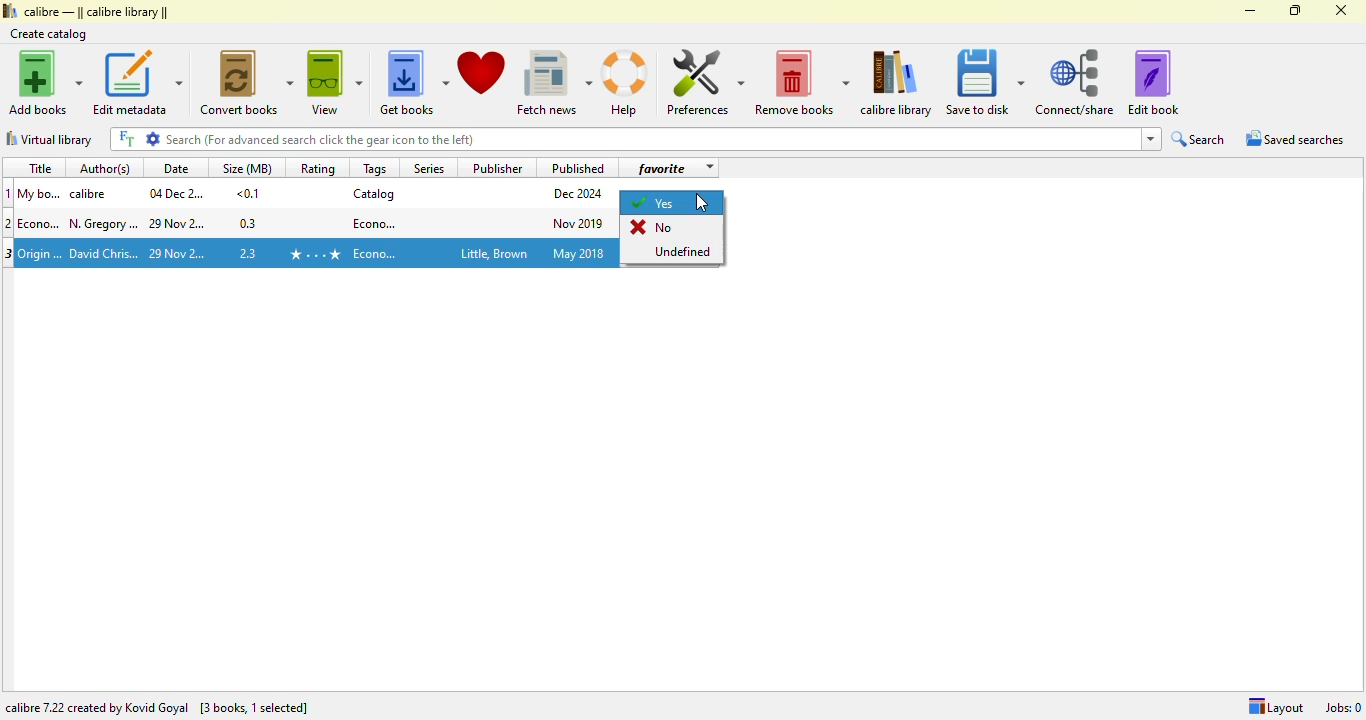  What do you see at coordinates (49, 139) in the screenshot?
I see `virtual library` at bounding box center [49, 139].